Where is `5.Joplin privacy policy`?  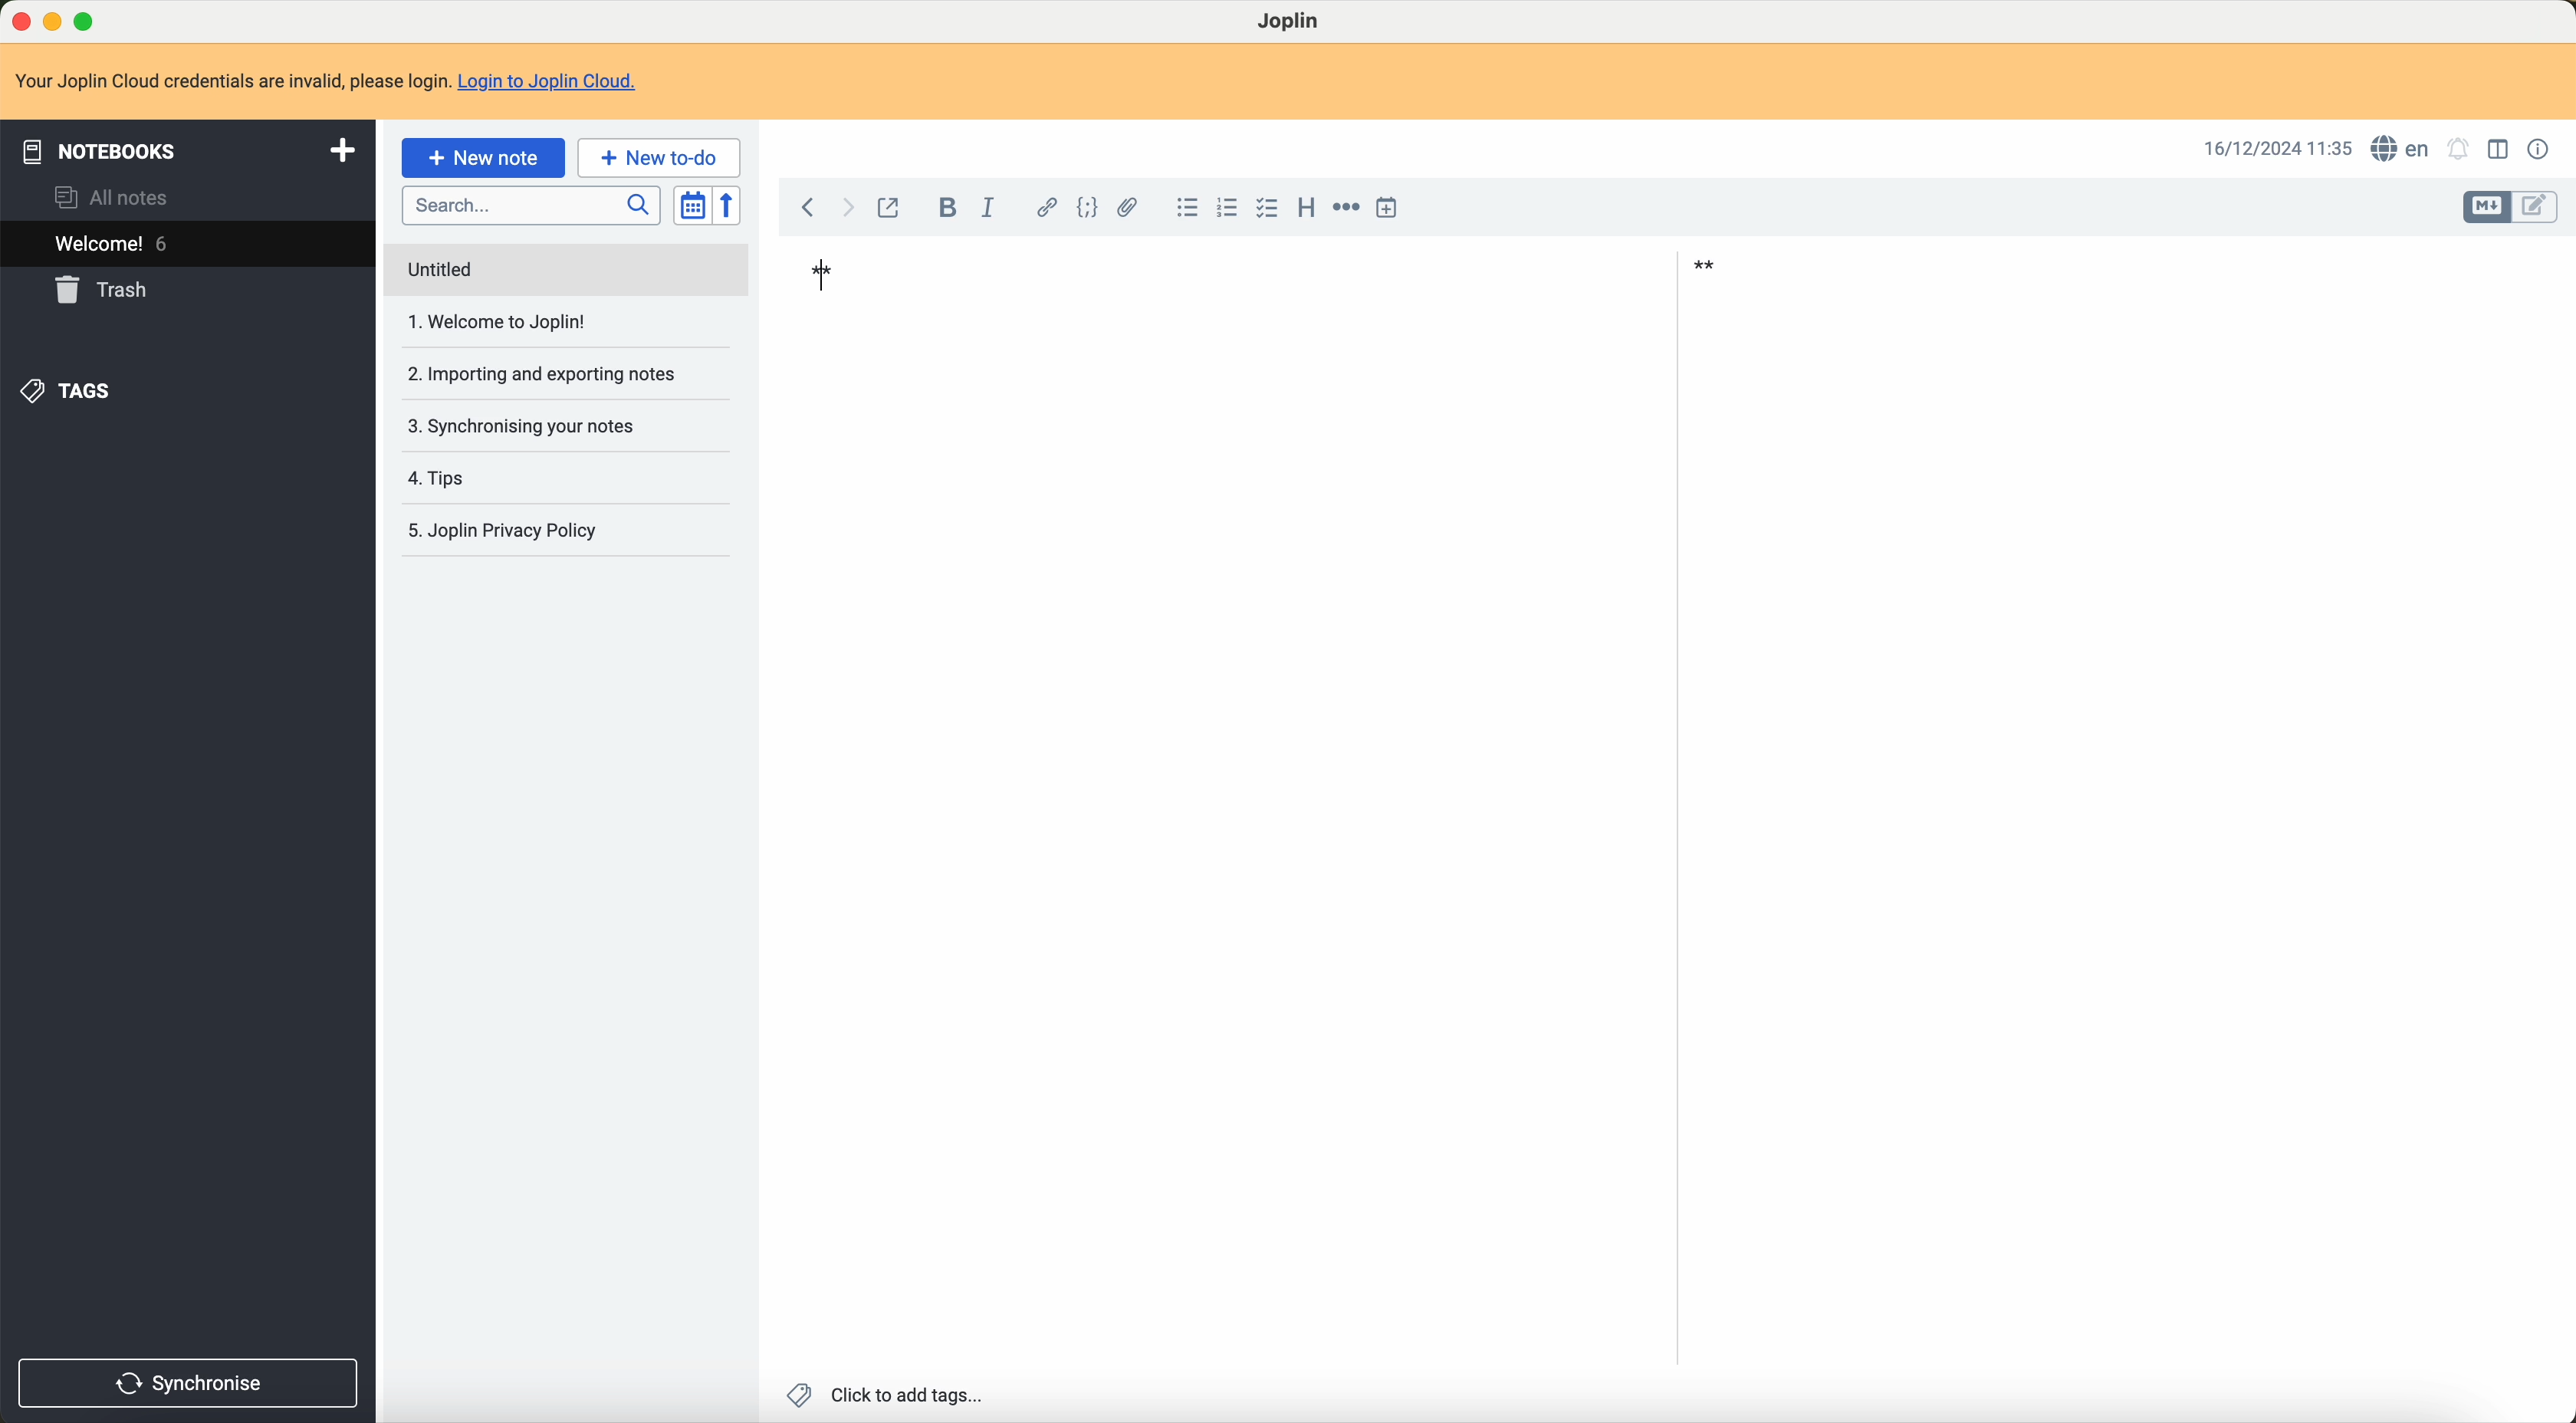 5.Joplin privacy policy is located at coordinates (513, 530).